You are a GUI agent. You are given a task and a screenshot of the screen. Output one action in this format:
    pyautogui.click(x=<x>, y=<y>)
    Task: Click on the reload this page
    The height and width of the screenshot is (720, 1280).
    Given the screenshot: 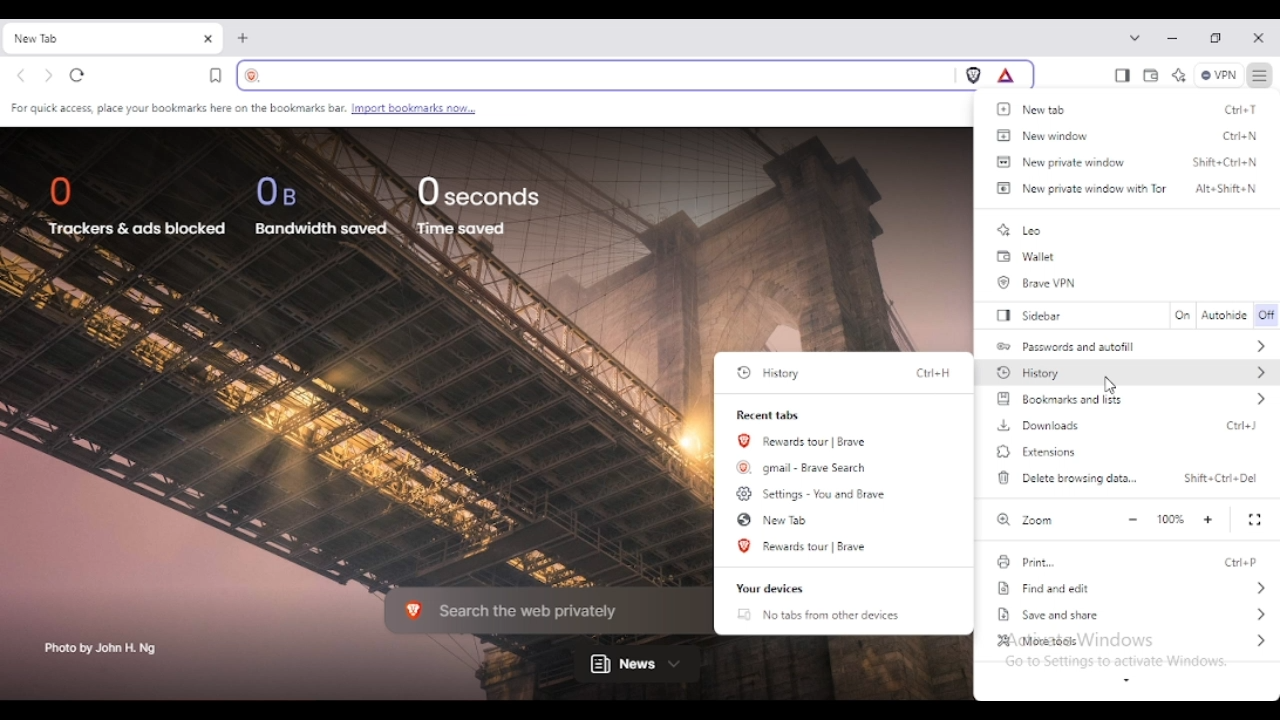 What is the action you would take?
    pyautogui.click(x=78, y=75)
    